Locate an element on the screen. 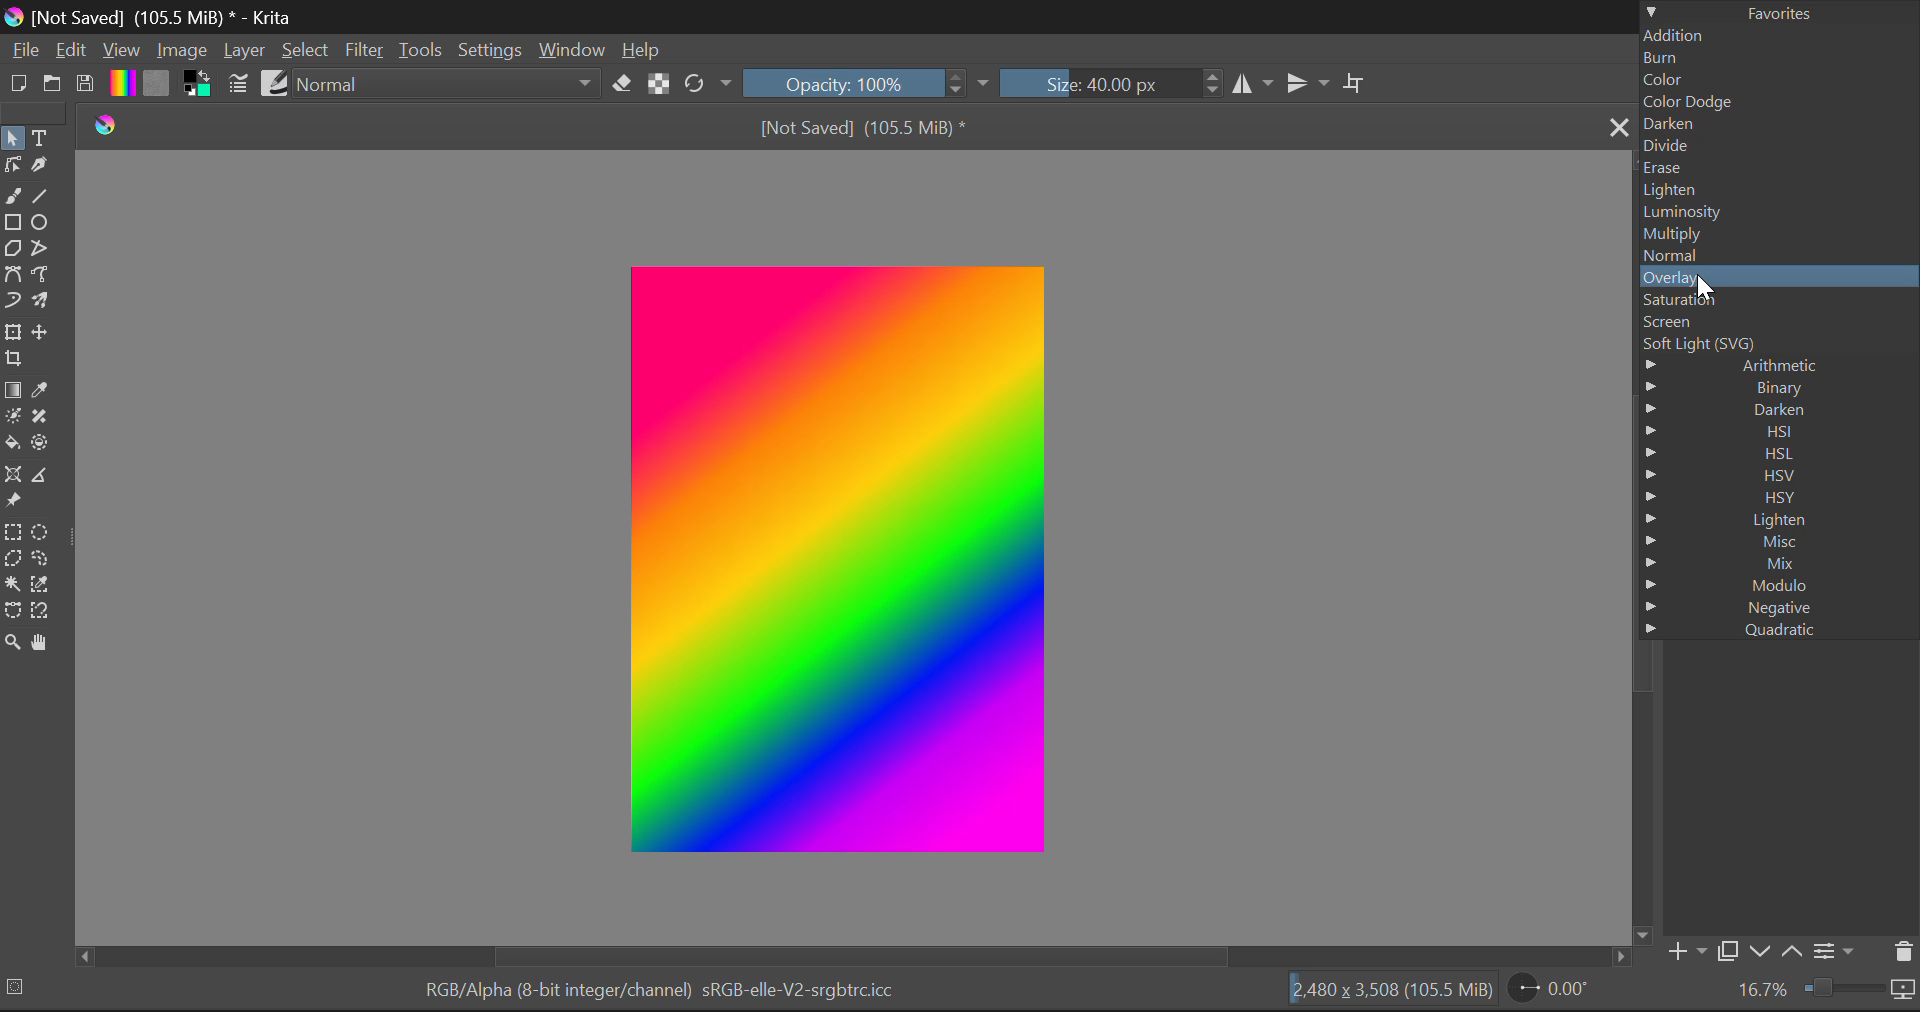  Colors in use is located at coordinates (199, 85).